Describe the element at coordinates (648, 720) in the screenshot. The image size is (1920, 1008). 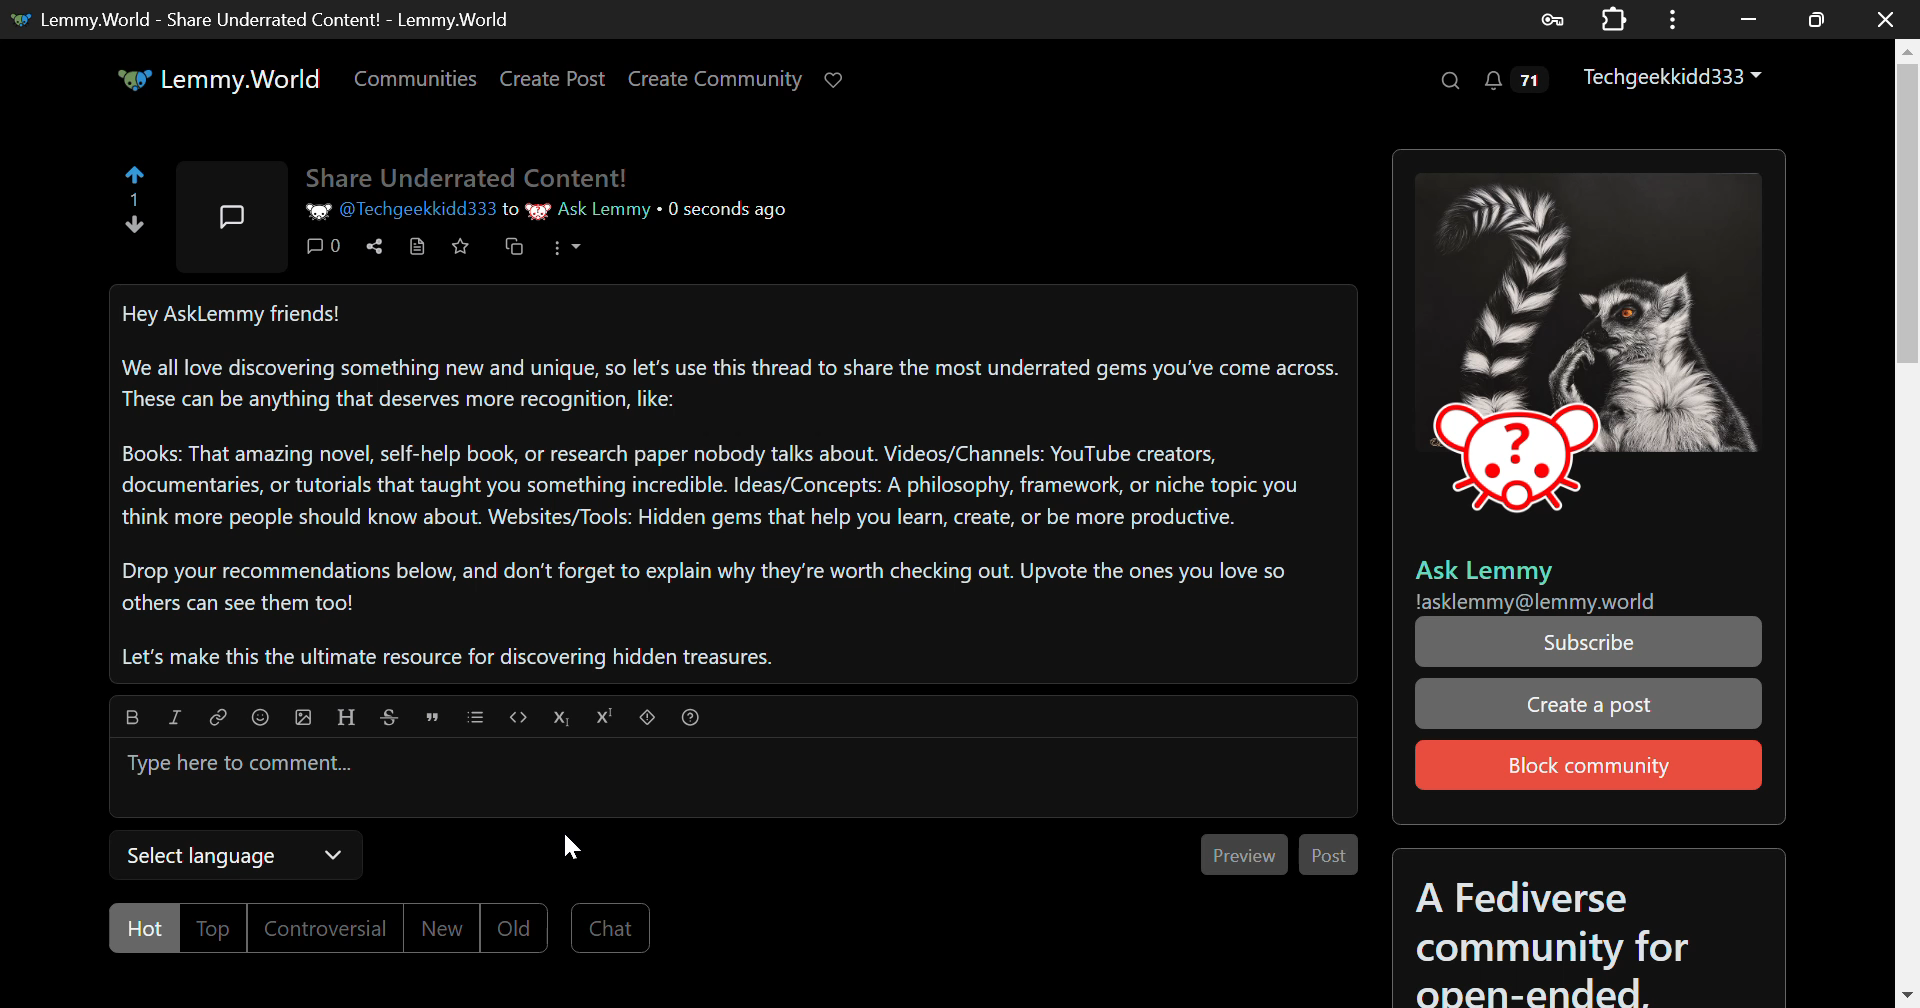
I see `Spoiler` at that location.